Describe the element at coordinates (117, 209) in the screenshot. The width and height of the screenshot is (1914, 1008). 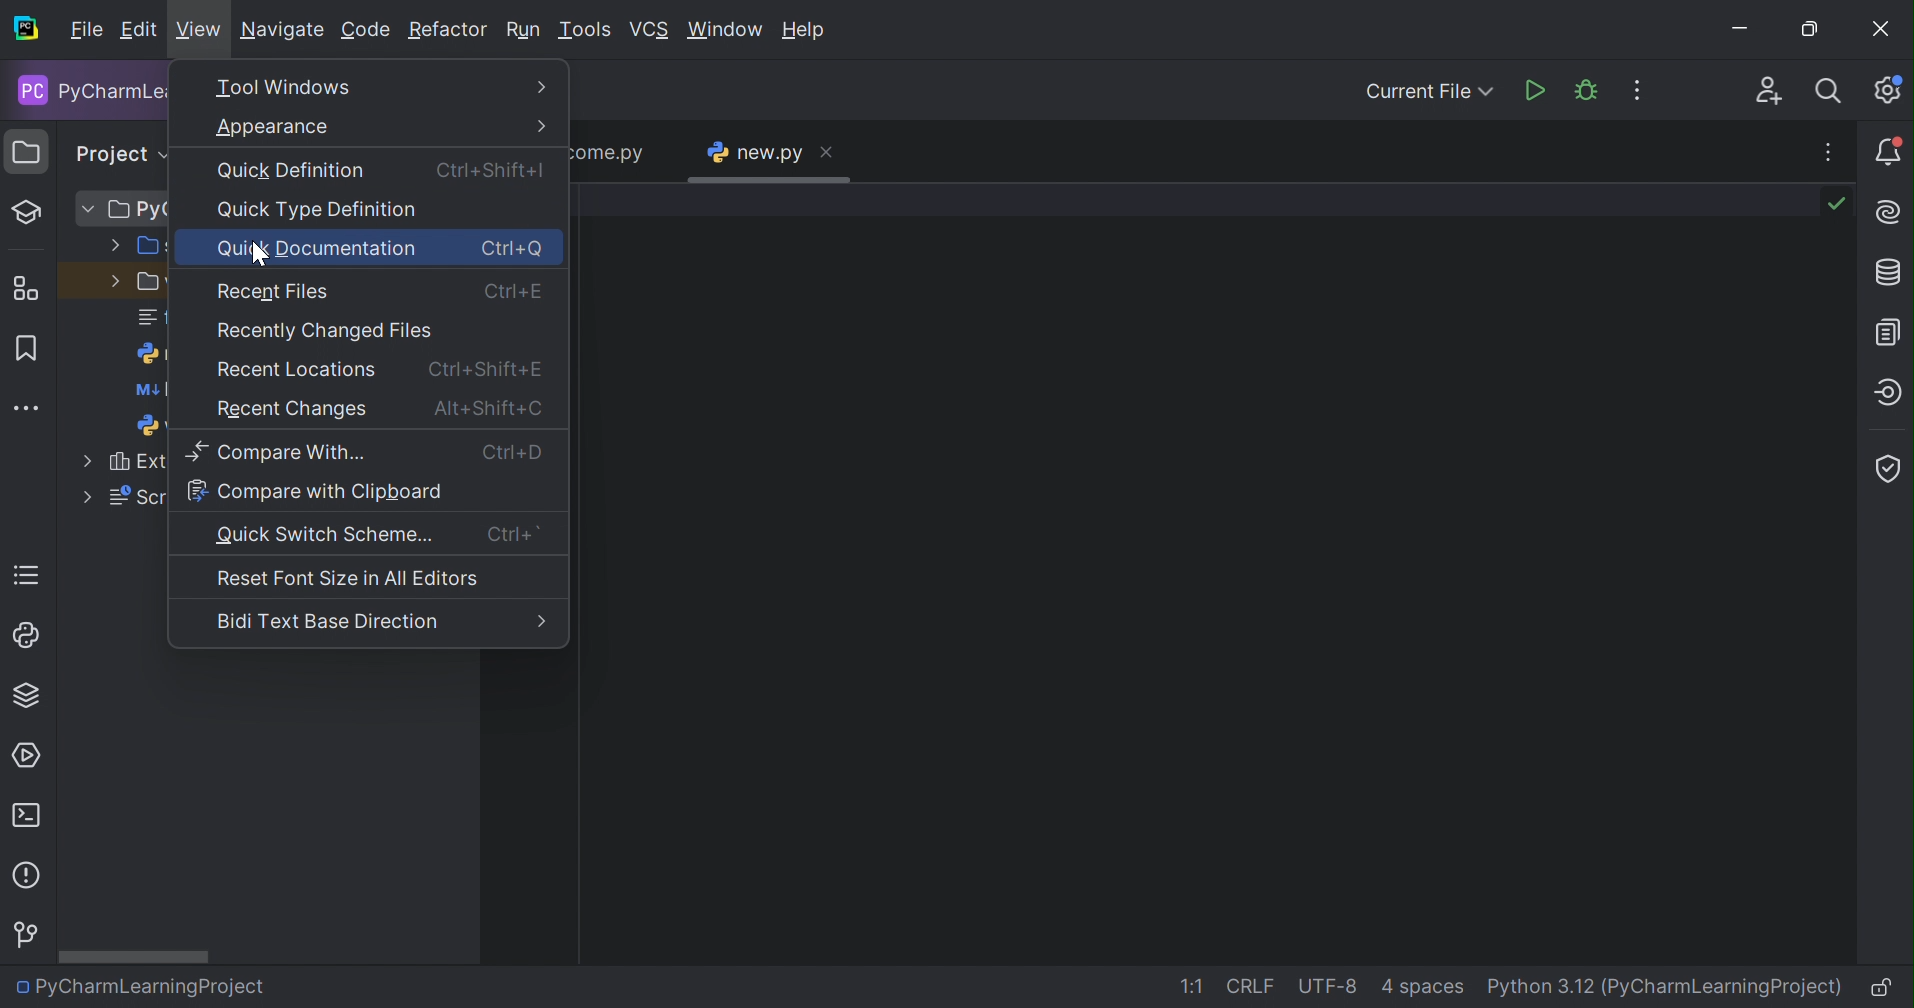
I see `PyCharmLearningProject` at that location.